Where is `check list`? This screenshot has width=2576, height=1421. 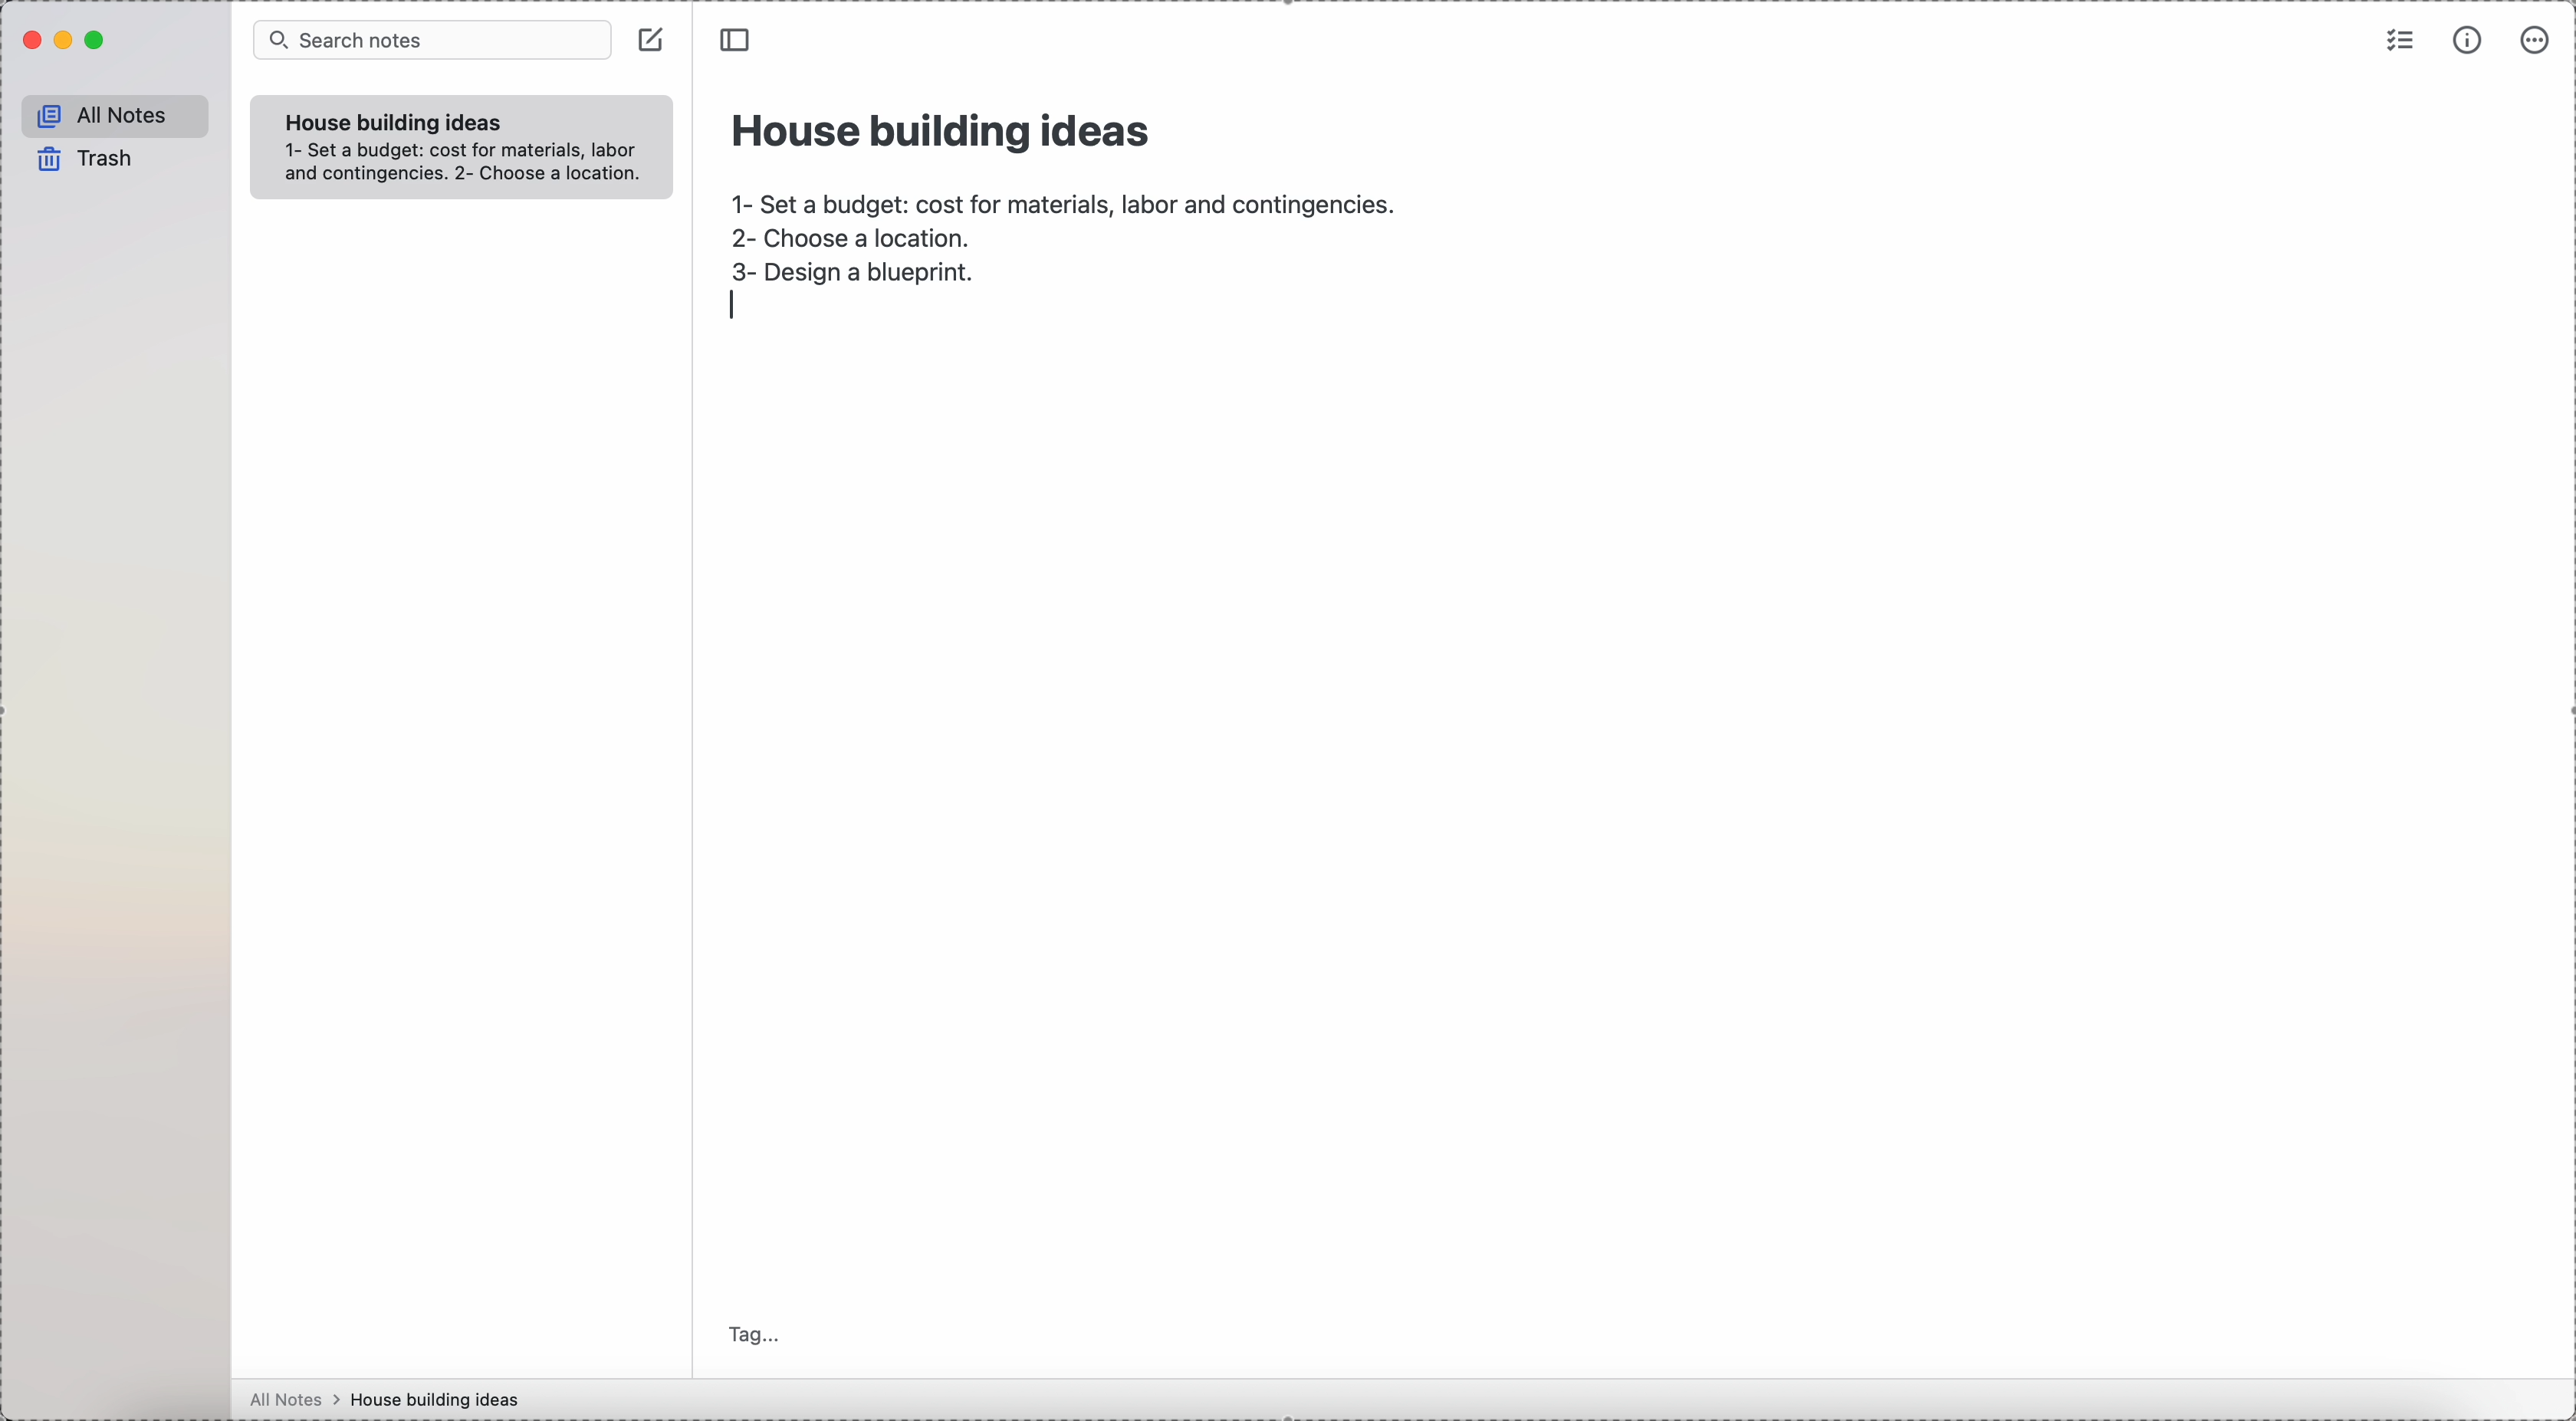
check list is located at coordinates (2397, 43).